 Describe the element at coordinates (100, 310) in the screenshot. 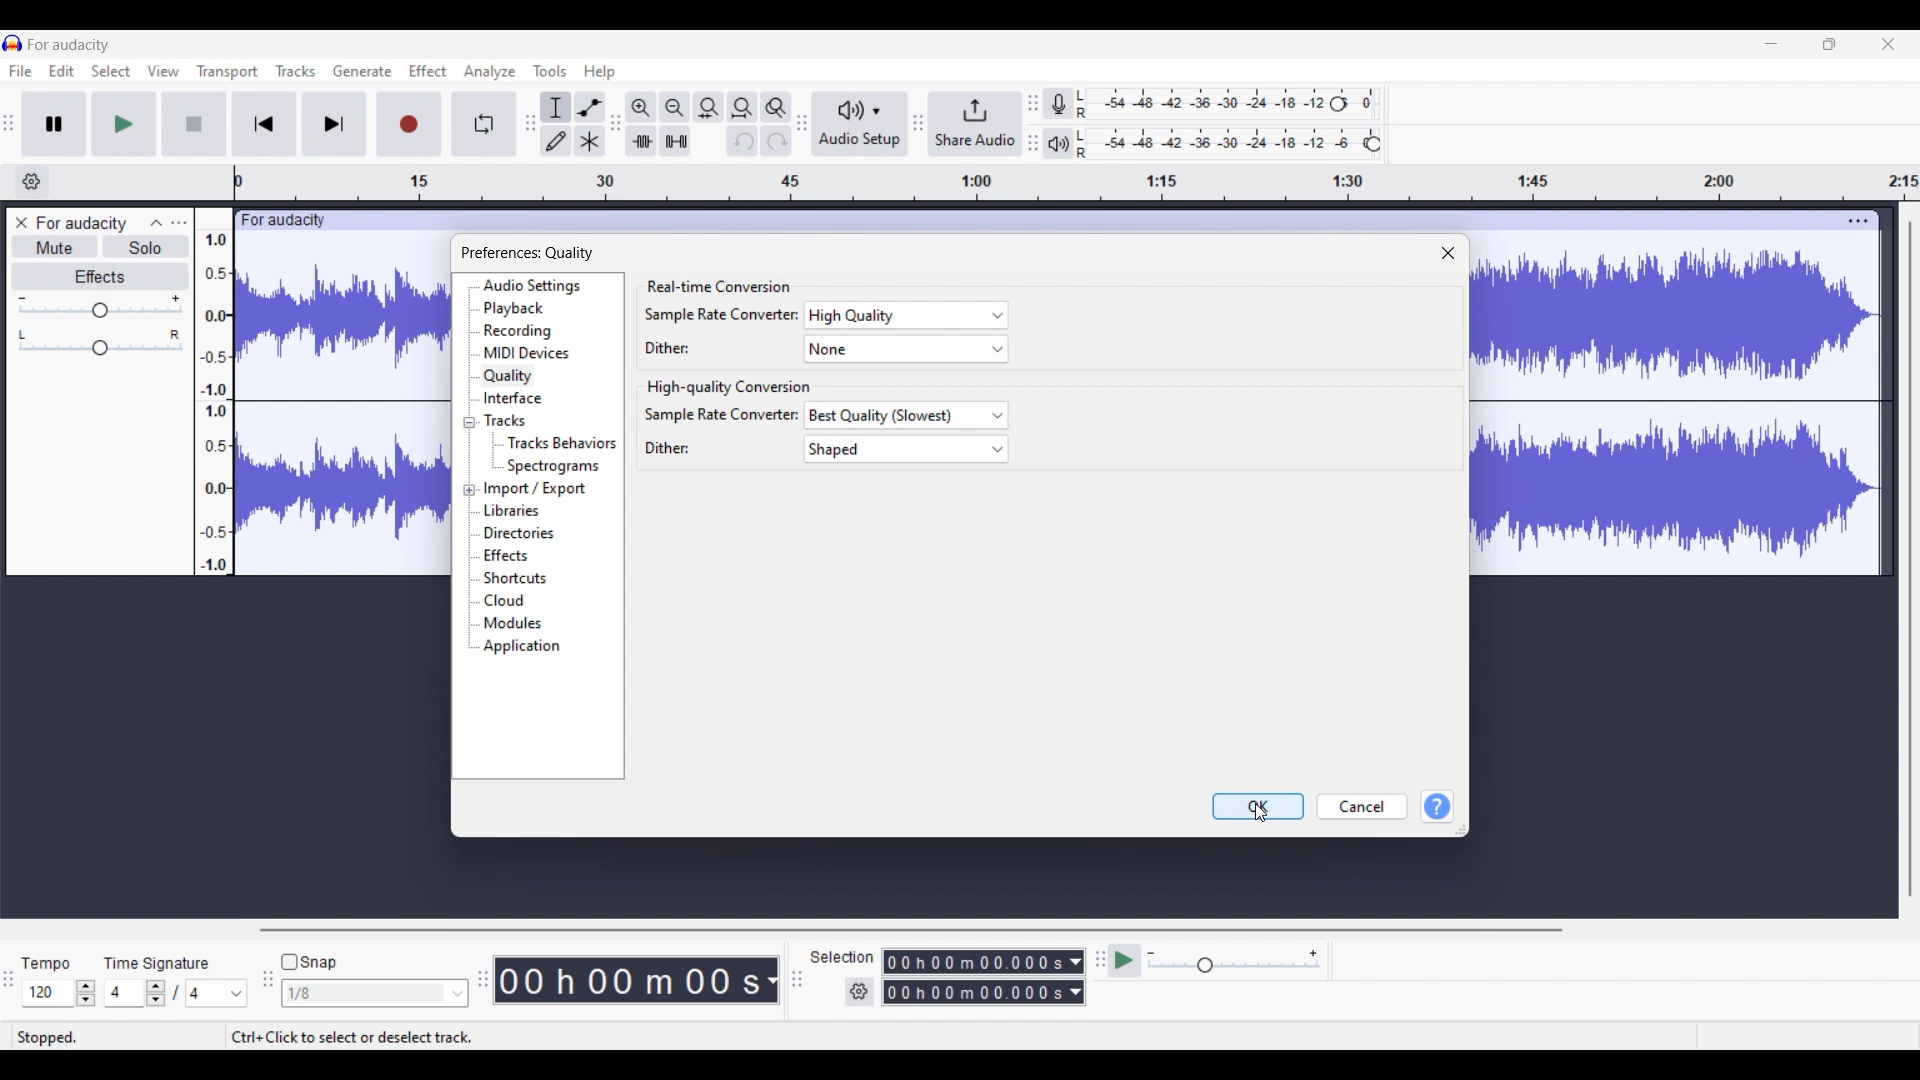

I see `Header to change volume` at that location.